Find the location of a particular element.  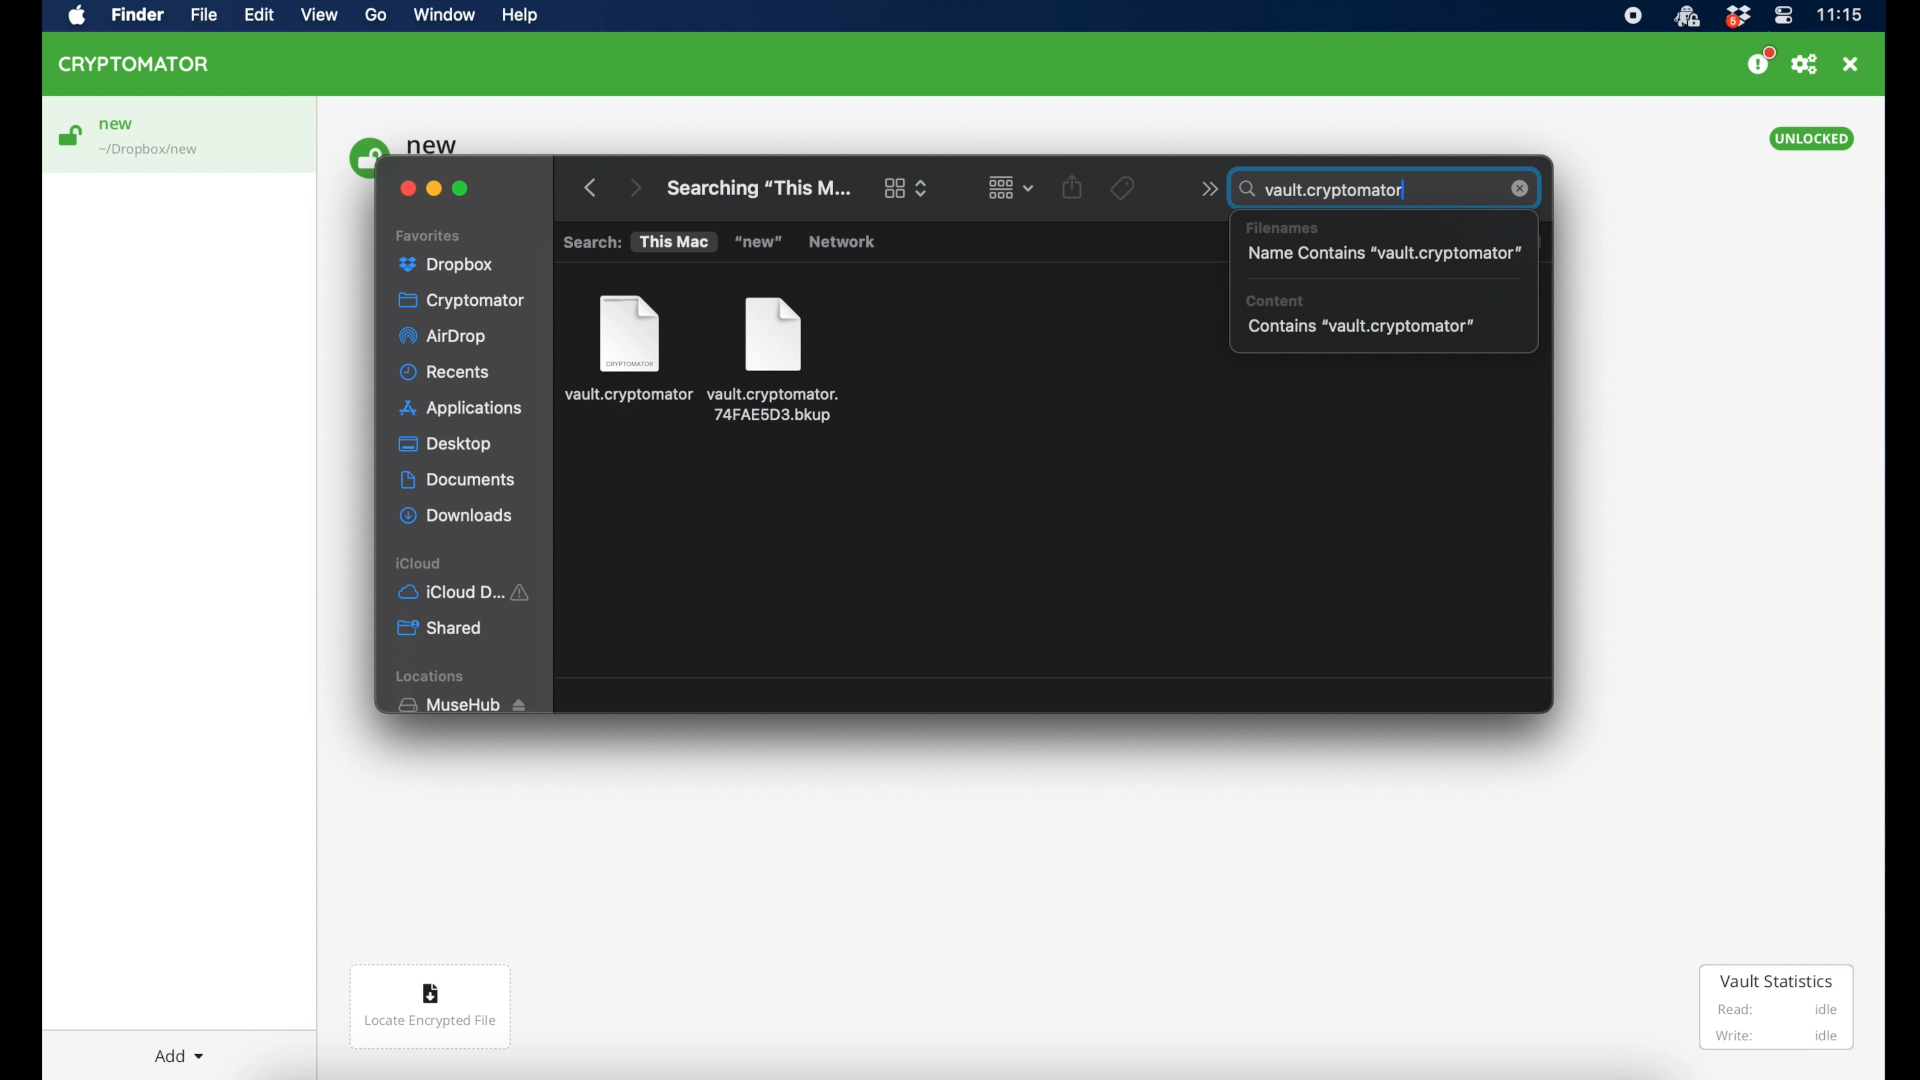

unlocked is located at coordinates (1812, 139).